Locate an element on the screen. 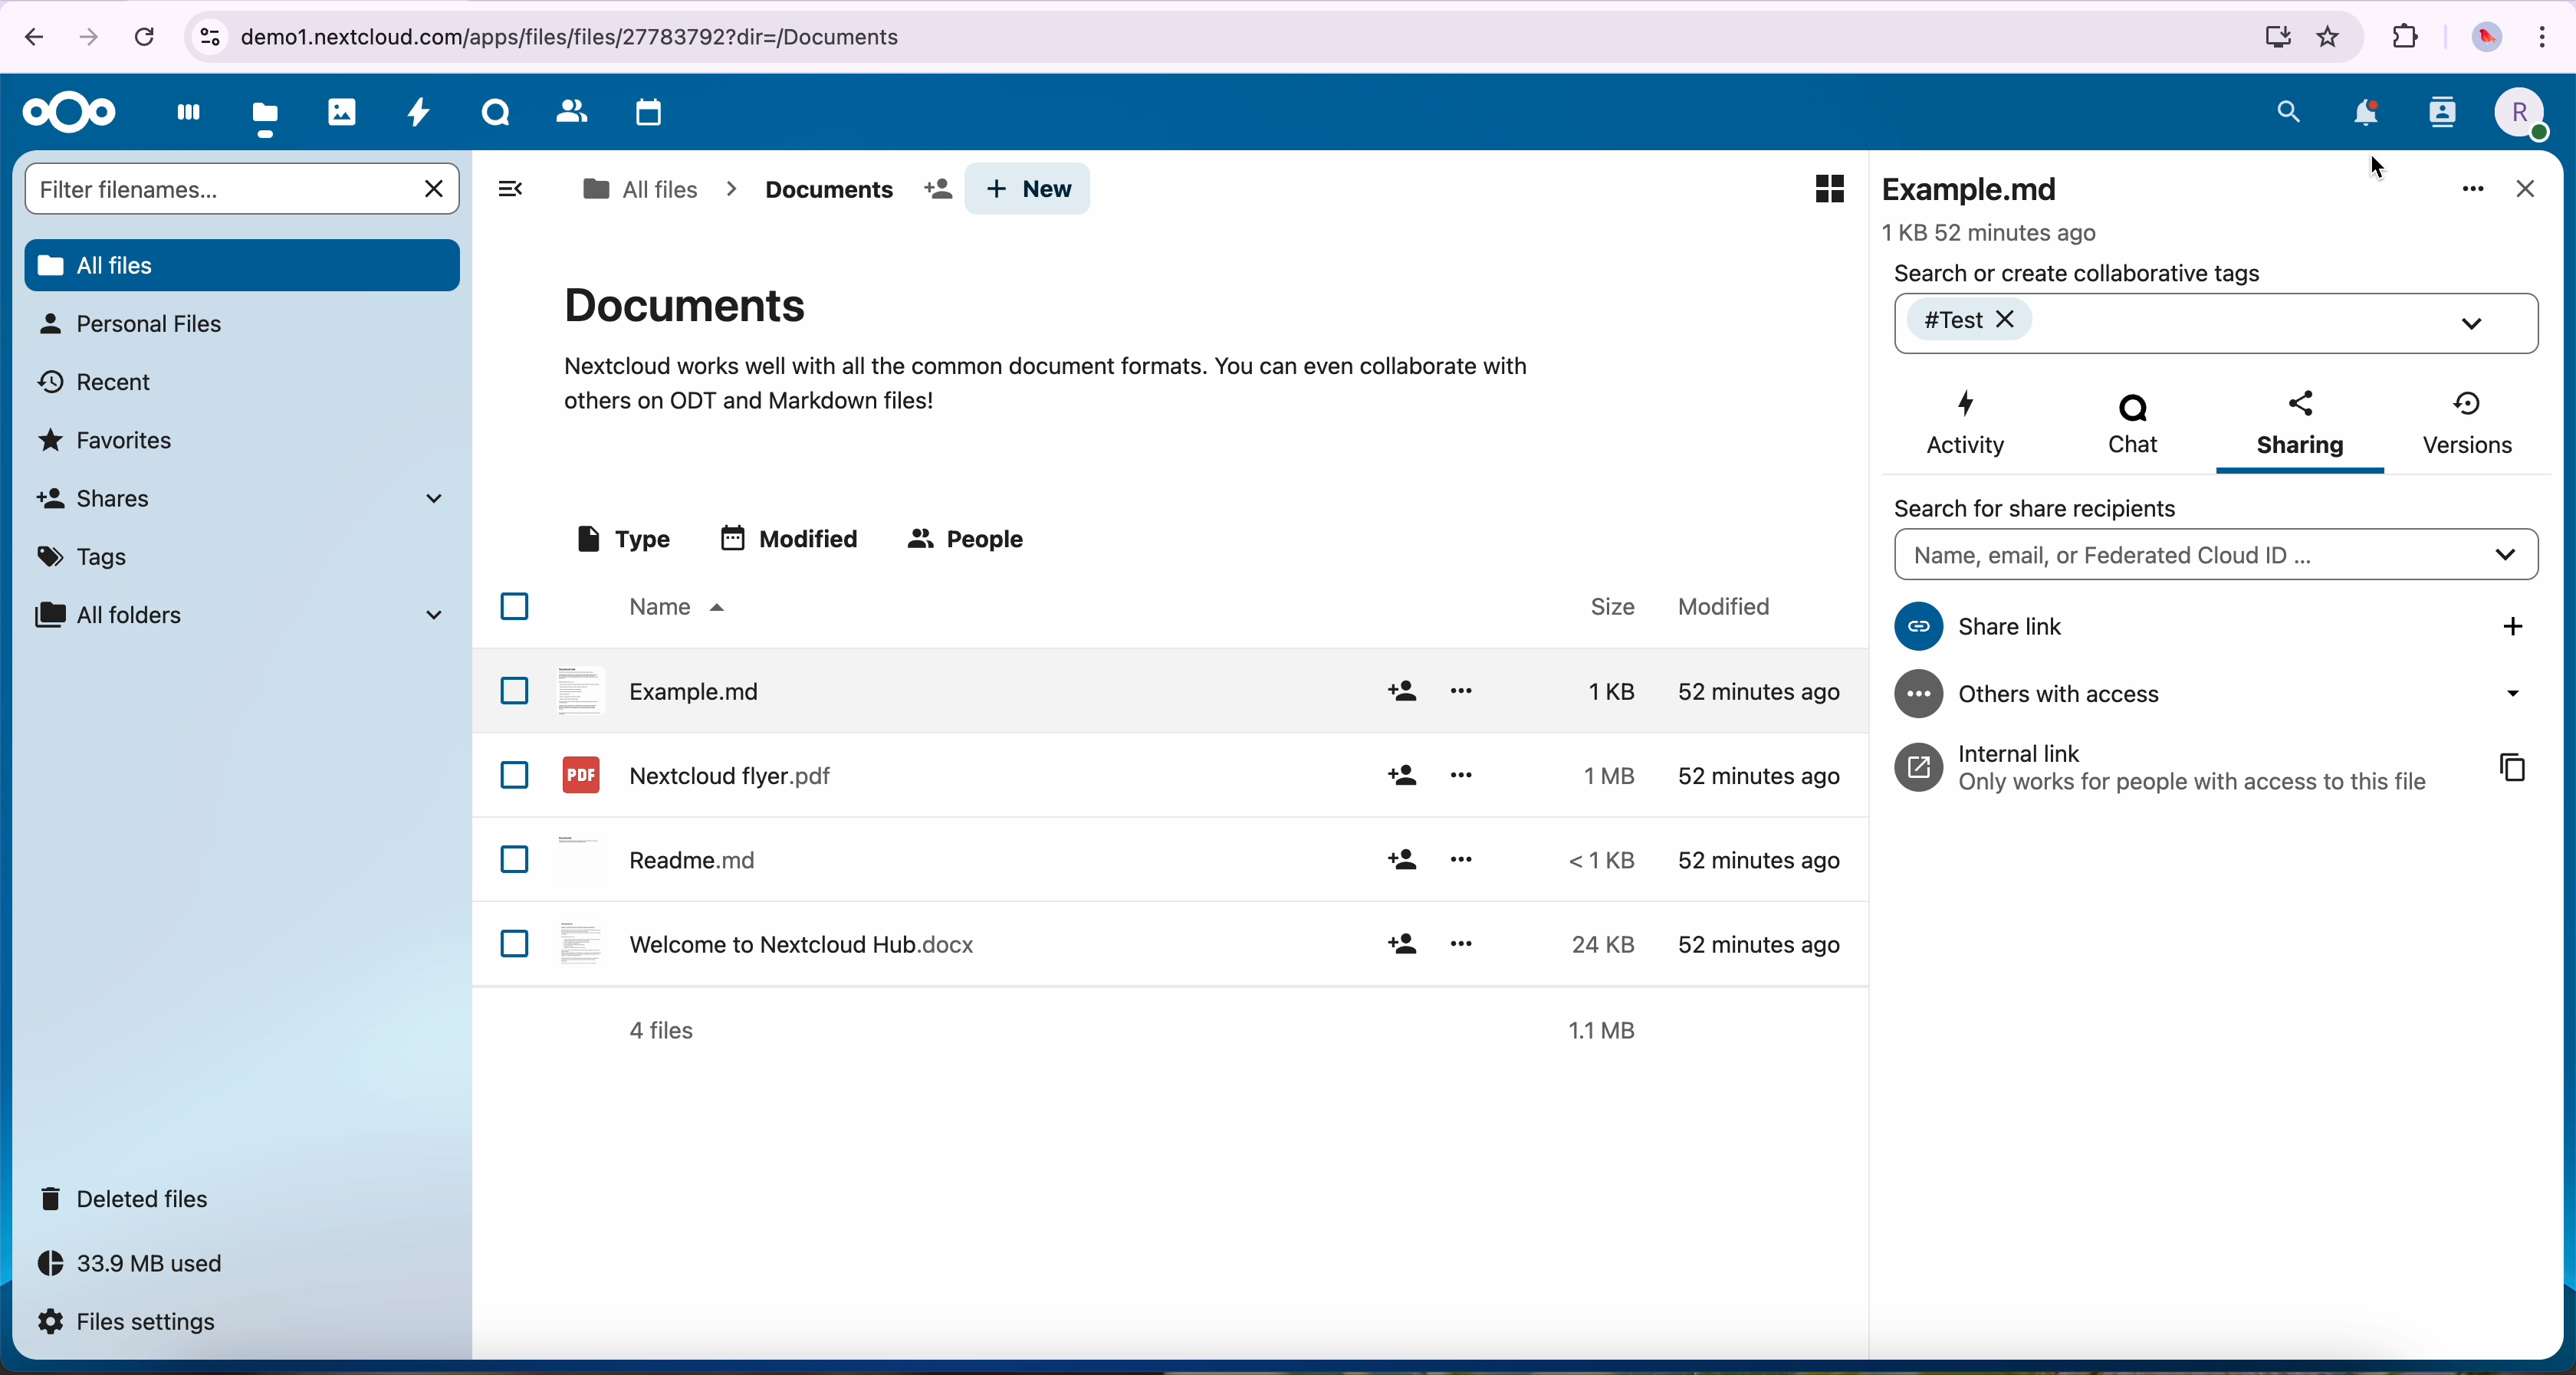  notifications is located at coordinates (2362, 113).